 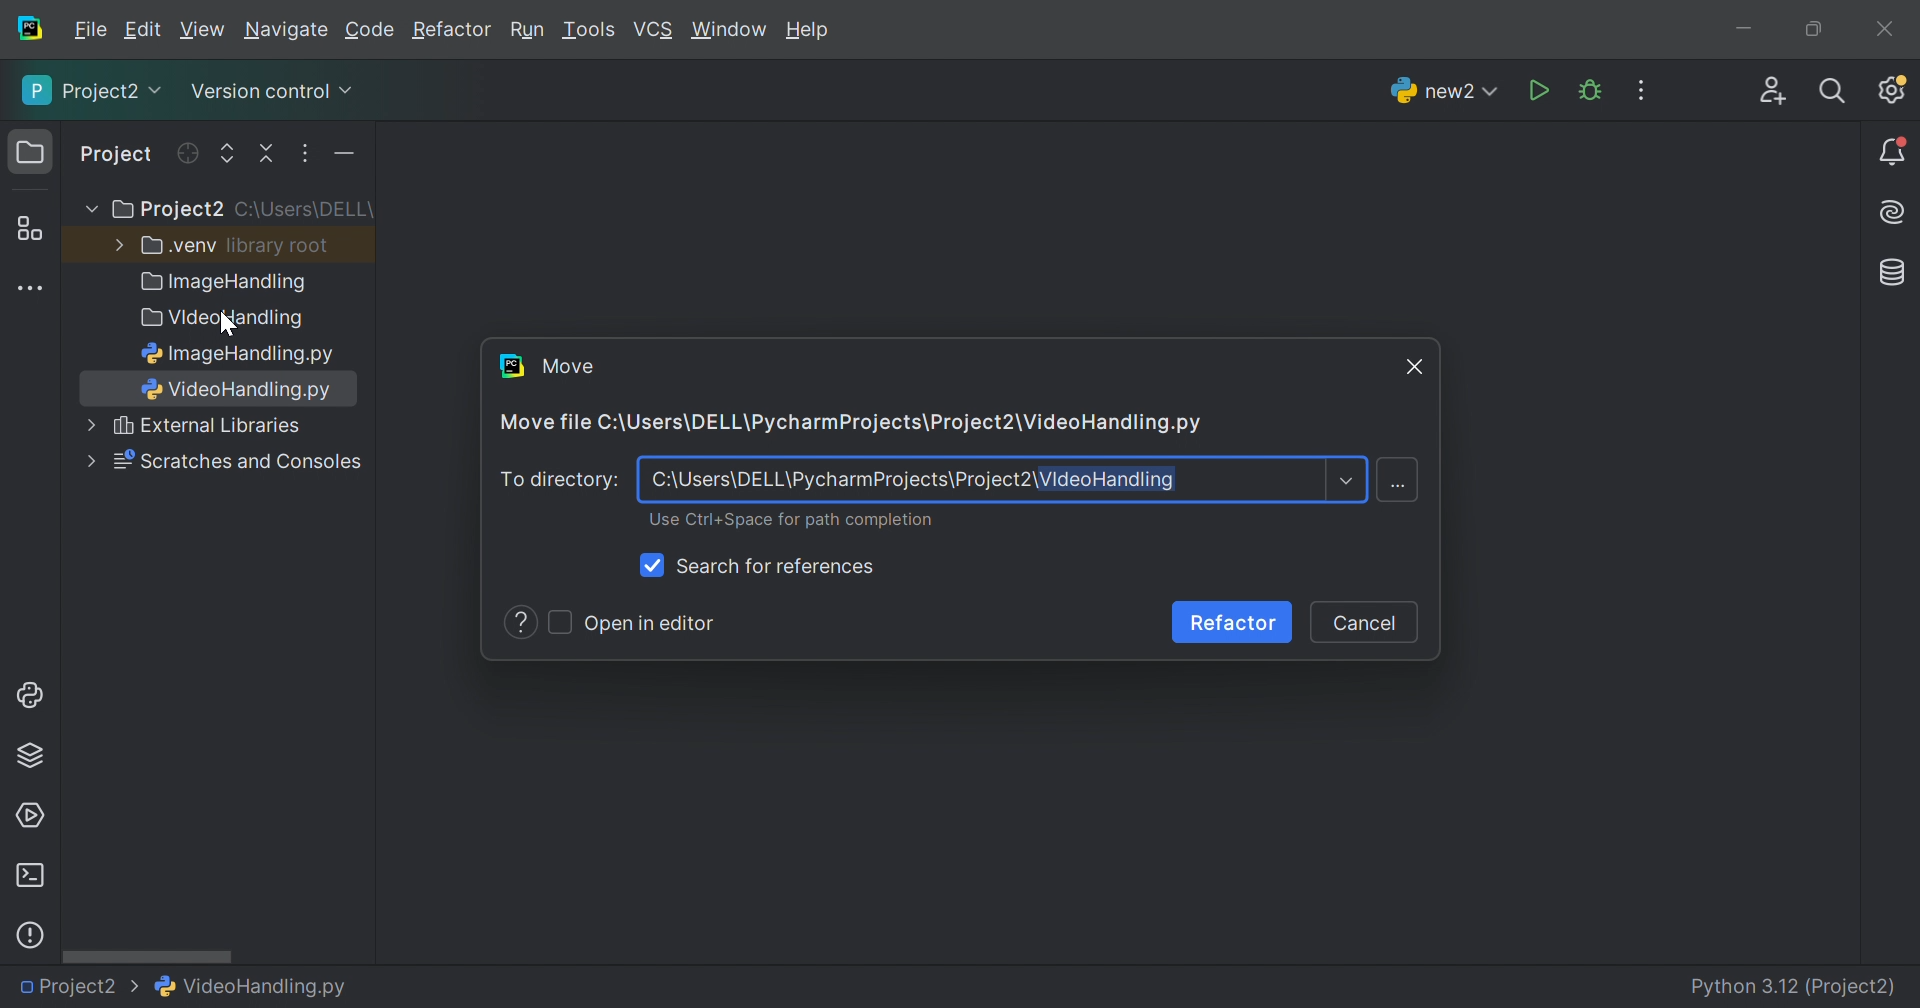 What do you see at coordinates (30, 935) in the screenshot?
I see `Problems` at bounding box center [30, 935].